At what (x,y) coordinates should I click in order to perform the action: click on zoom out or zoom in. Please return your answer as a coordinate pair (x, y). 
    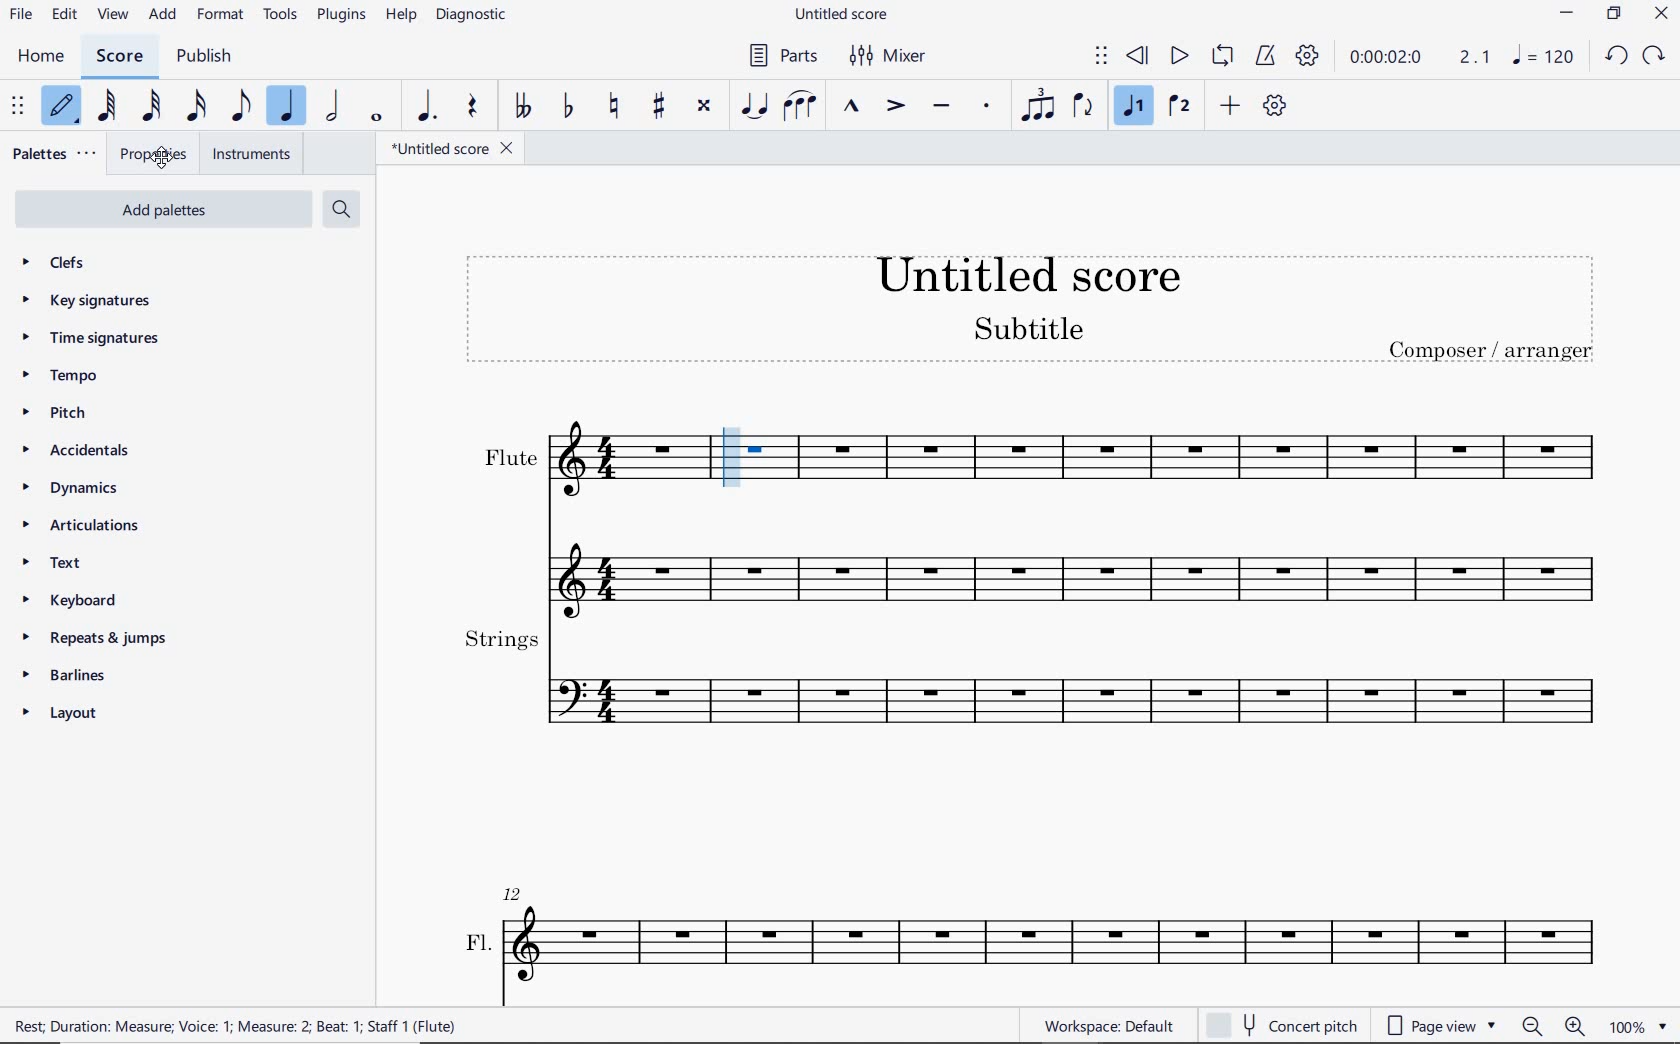
    Looking at the image, I should click on (1557, 1027).